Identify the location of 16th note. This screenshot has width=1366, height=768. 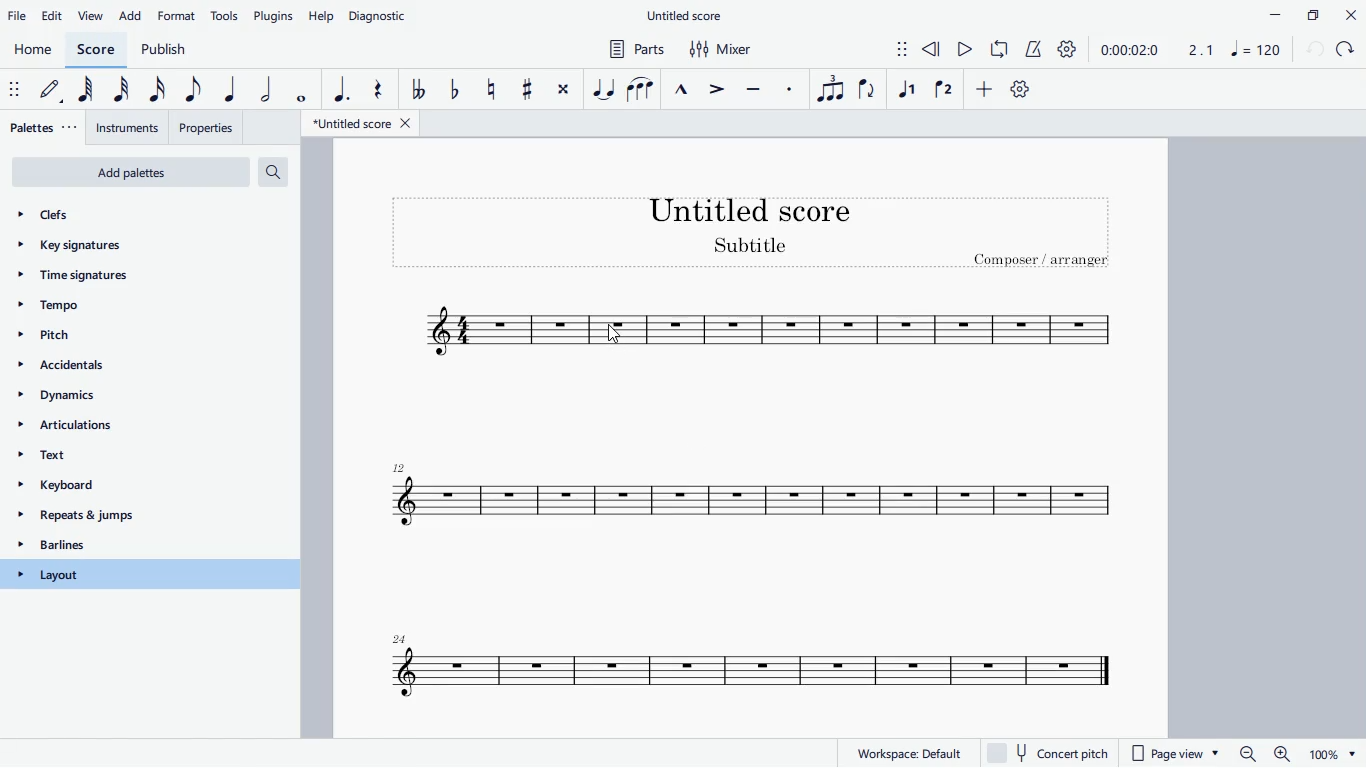
(158, 90).